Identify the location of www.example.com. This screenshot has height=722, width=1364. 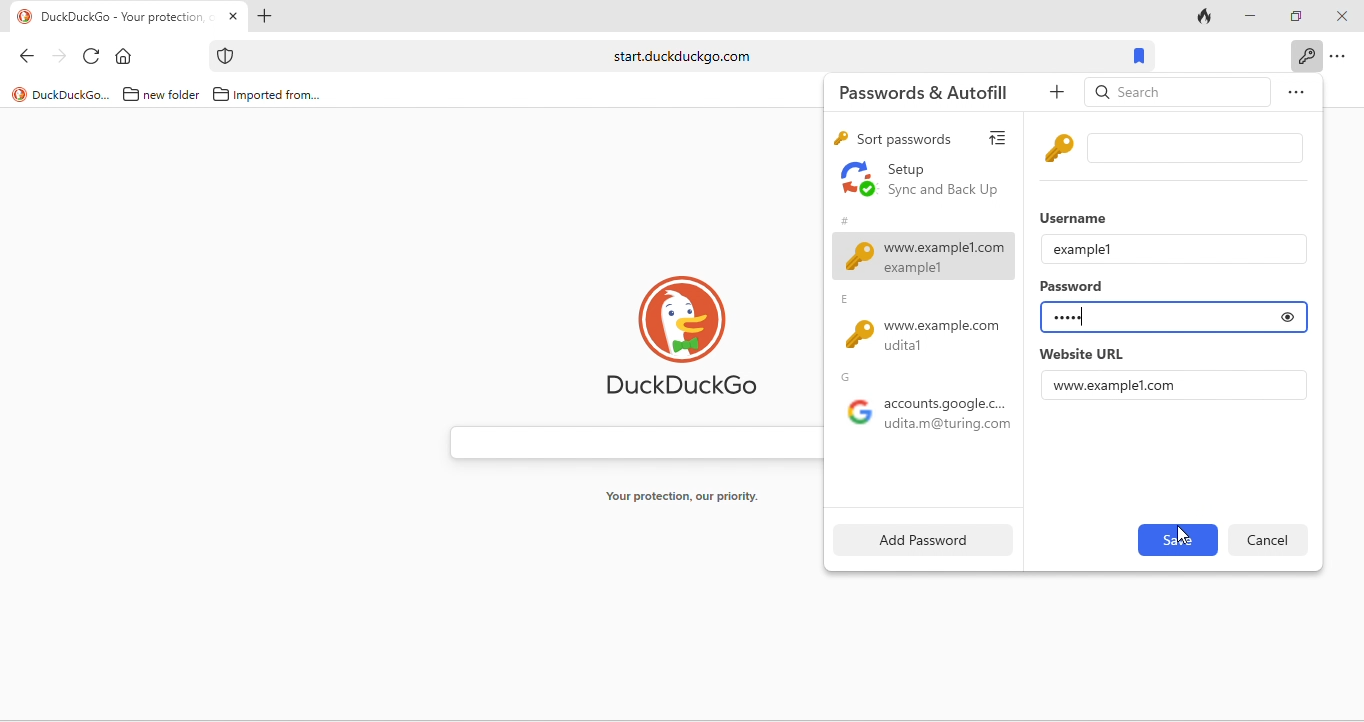
(930, 337).